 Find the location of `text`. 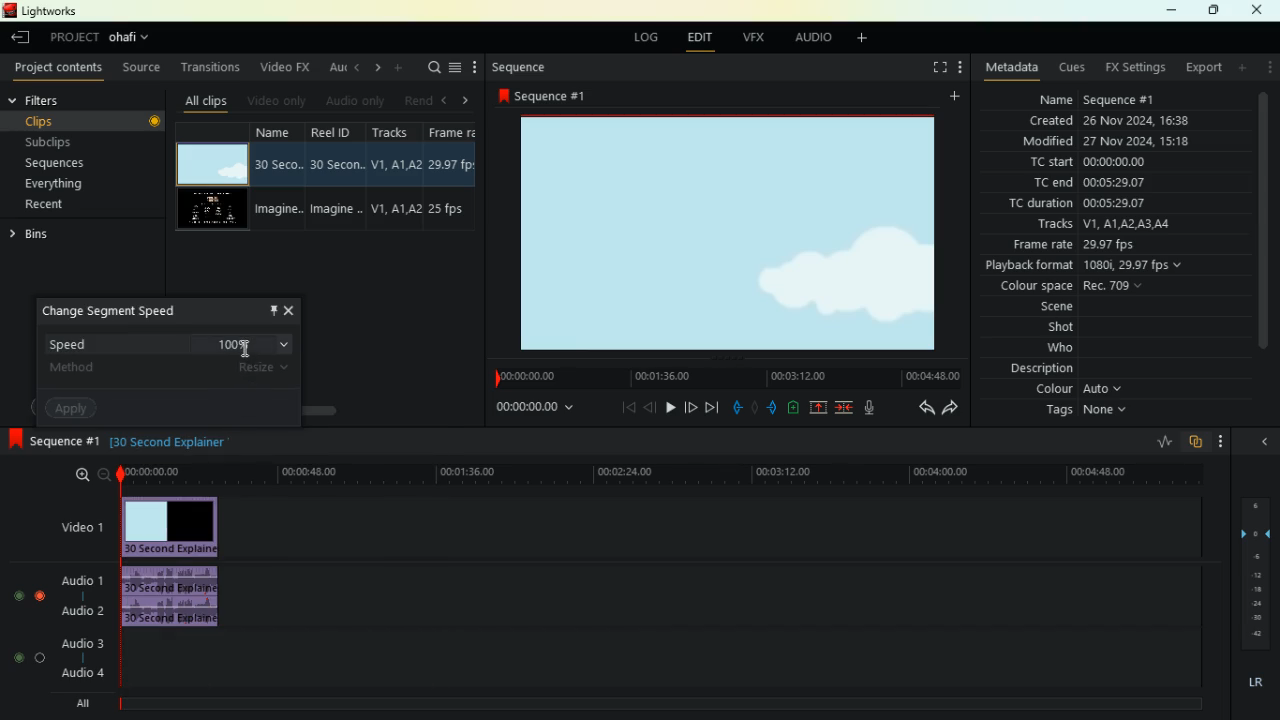

text is located at coordinates (190, 443).